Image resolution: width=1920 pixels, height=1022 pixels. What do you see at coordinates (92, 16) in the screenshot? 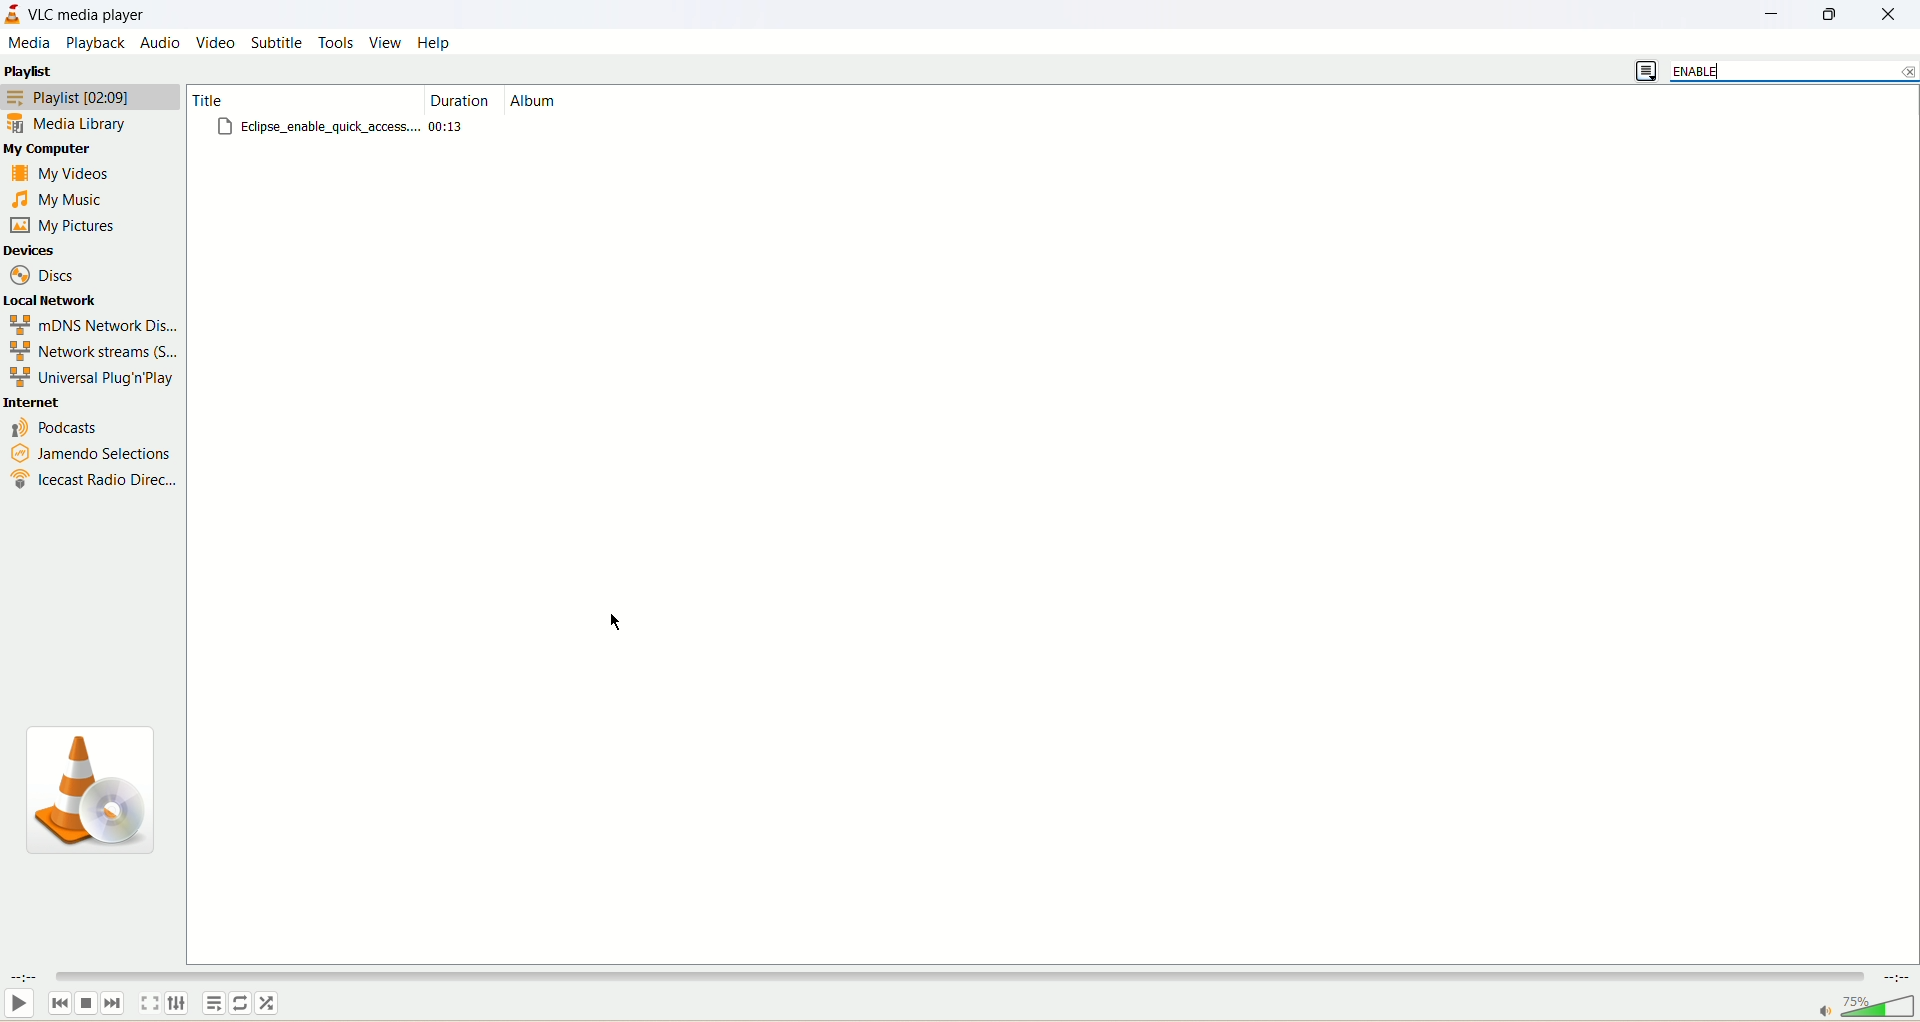
I see `VLC media player` at bounding box center [92, 16].